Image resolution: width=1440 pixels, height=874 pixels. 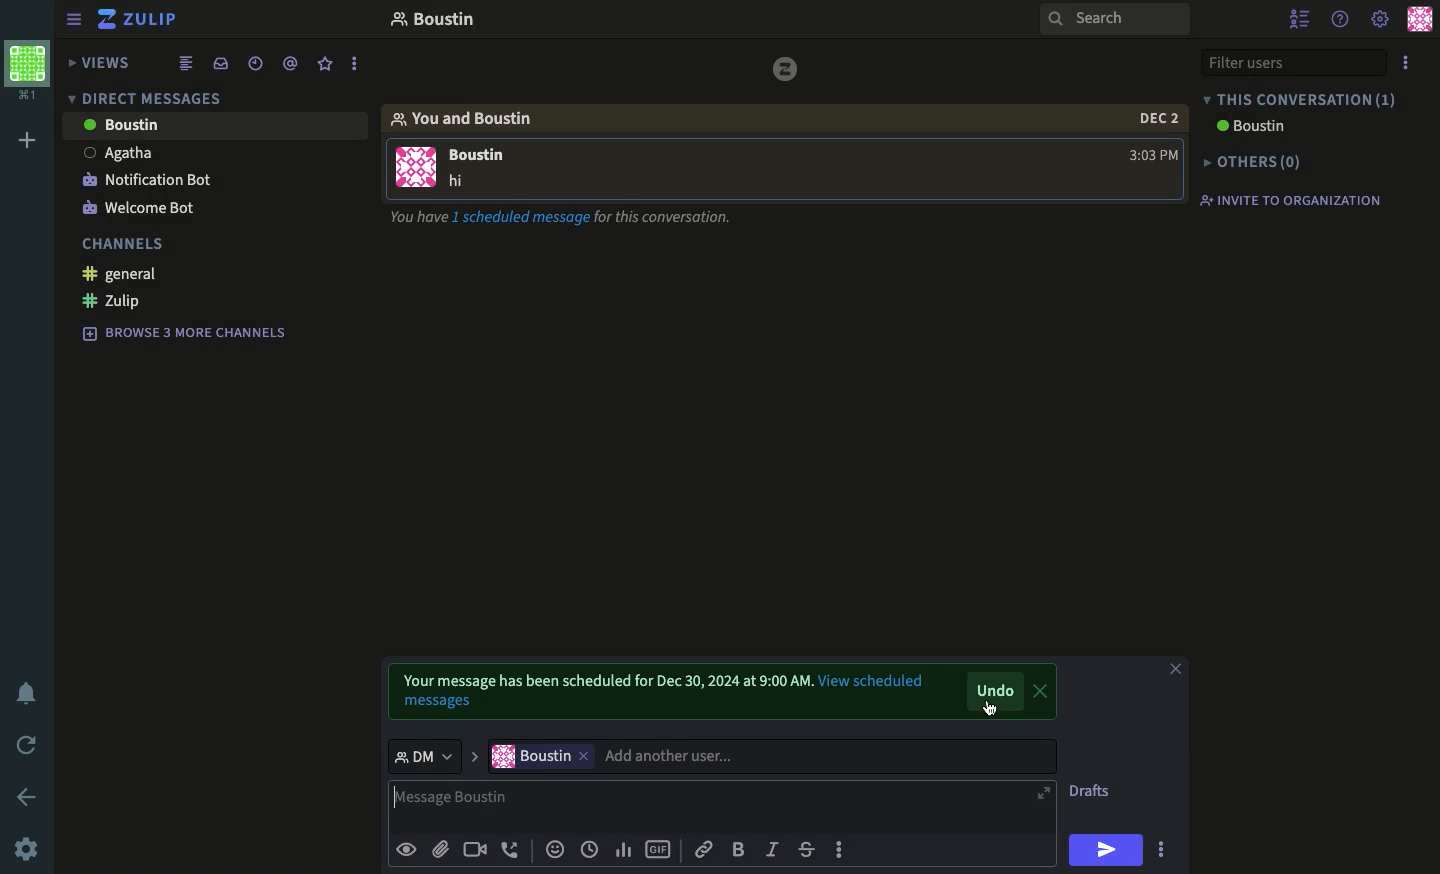 I want to click on time 3:03 PM, so click(x=1148, y=155).